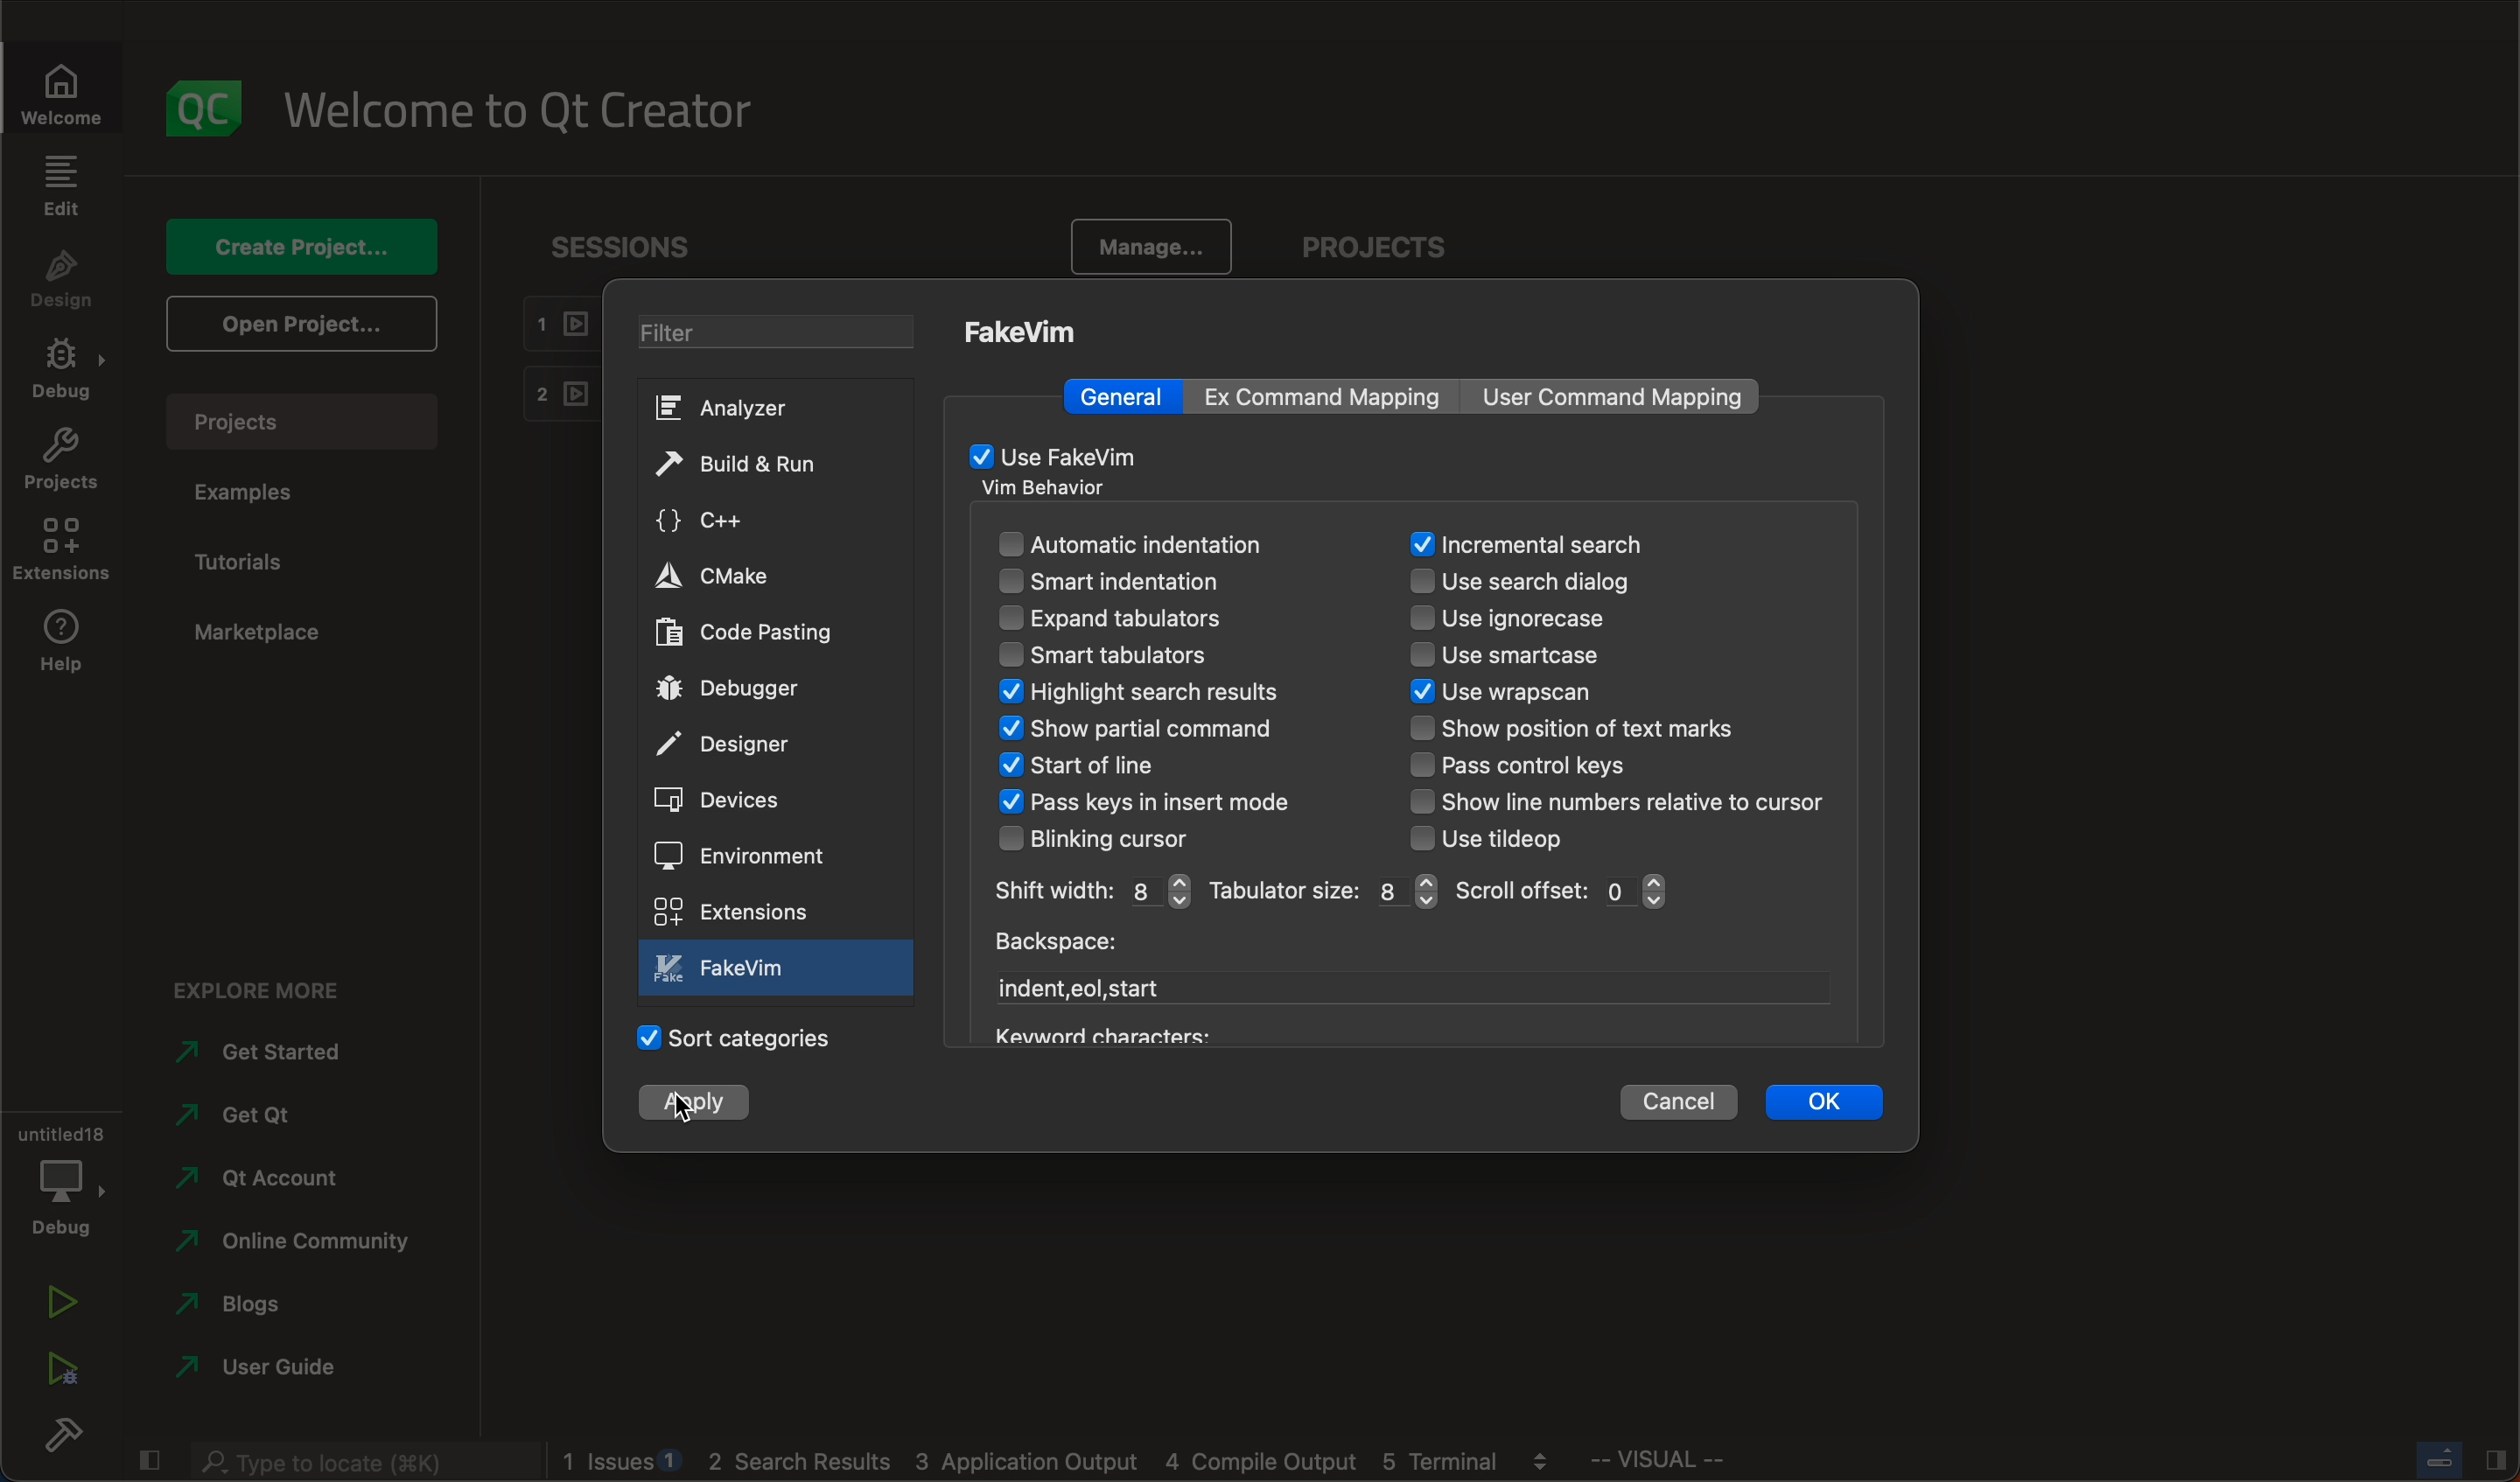 Image resolution: width=2520 pixels, height=1482 pixels. I want to click on tutorials, so click(265, 558).